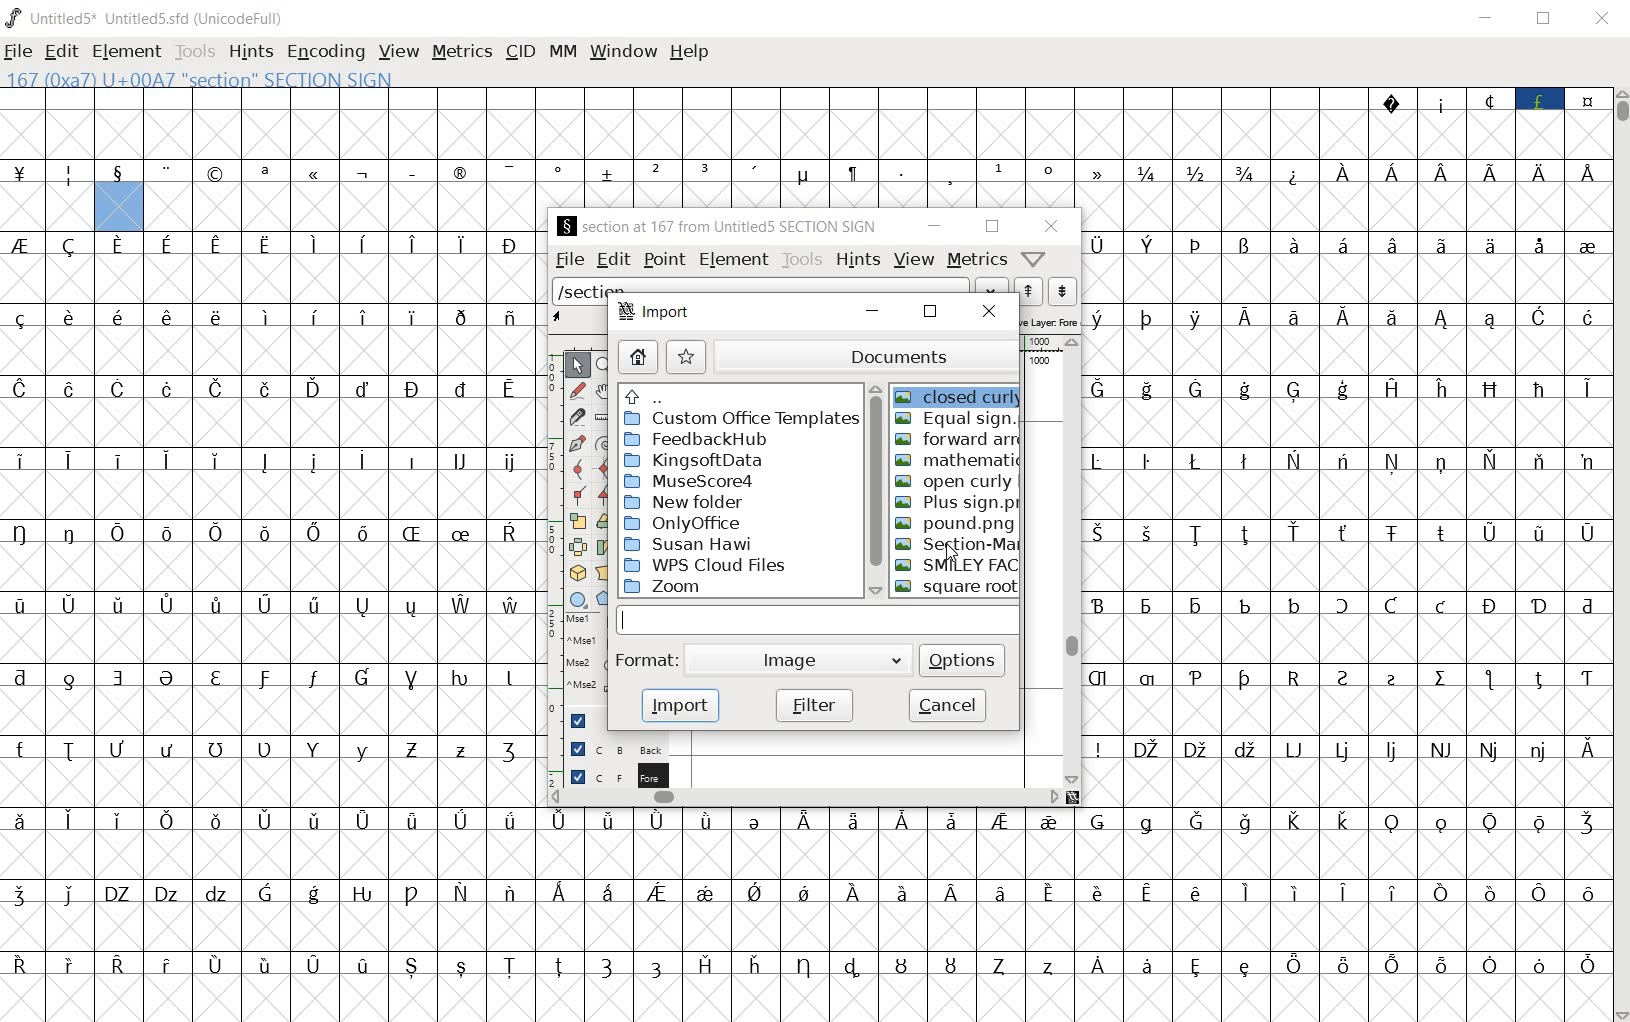 The width and height of the screenshot is (1630, 1022). Describe the element at coordinates (605, 571) in the screenshot. I see `perform a perspective transformation on the selection` at that location.